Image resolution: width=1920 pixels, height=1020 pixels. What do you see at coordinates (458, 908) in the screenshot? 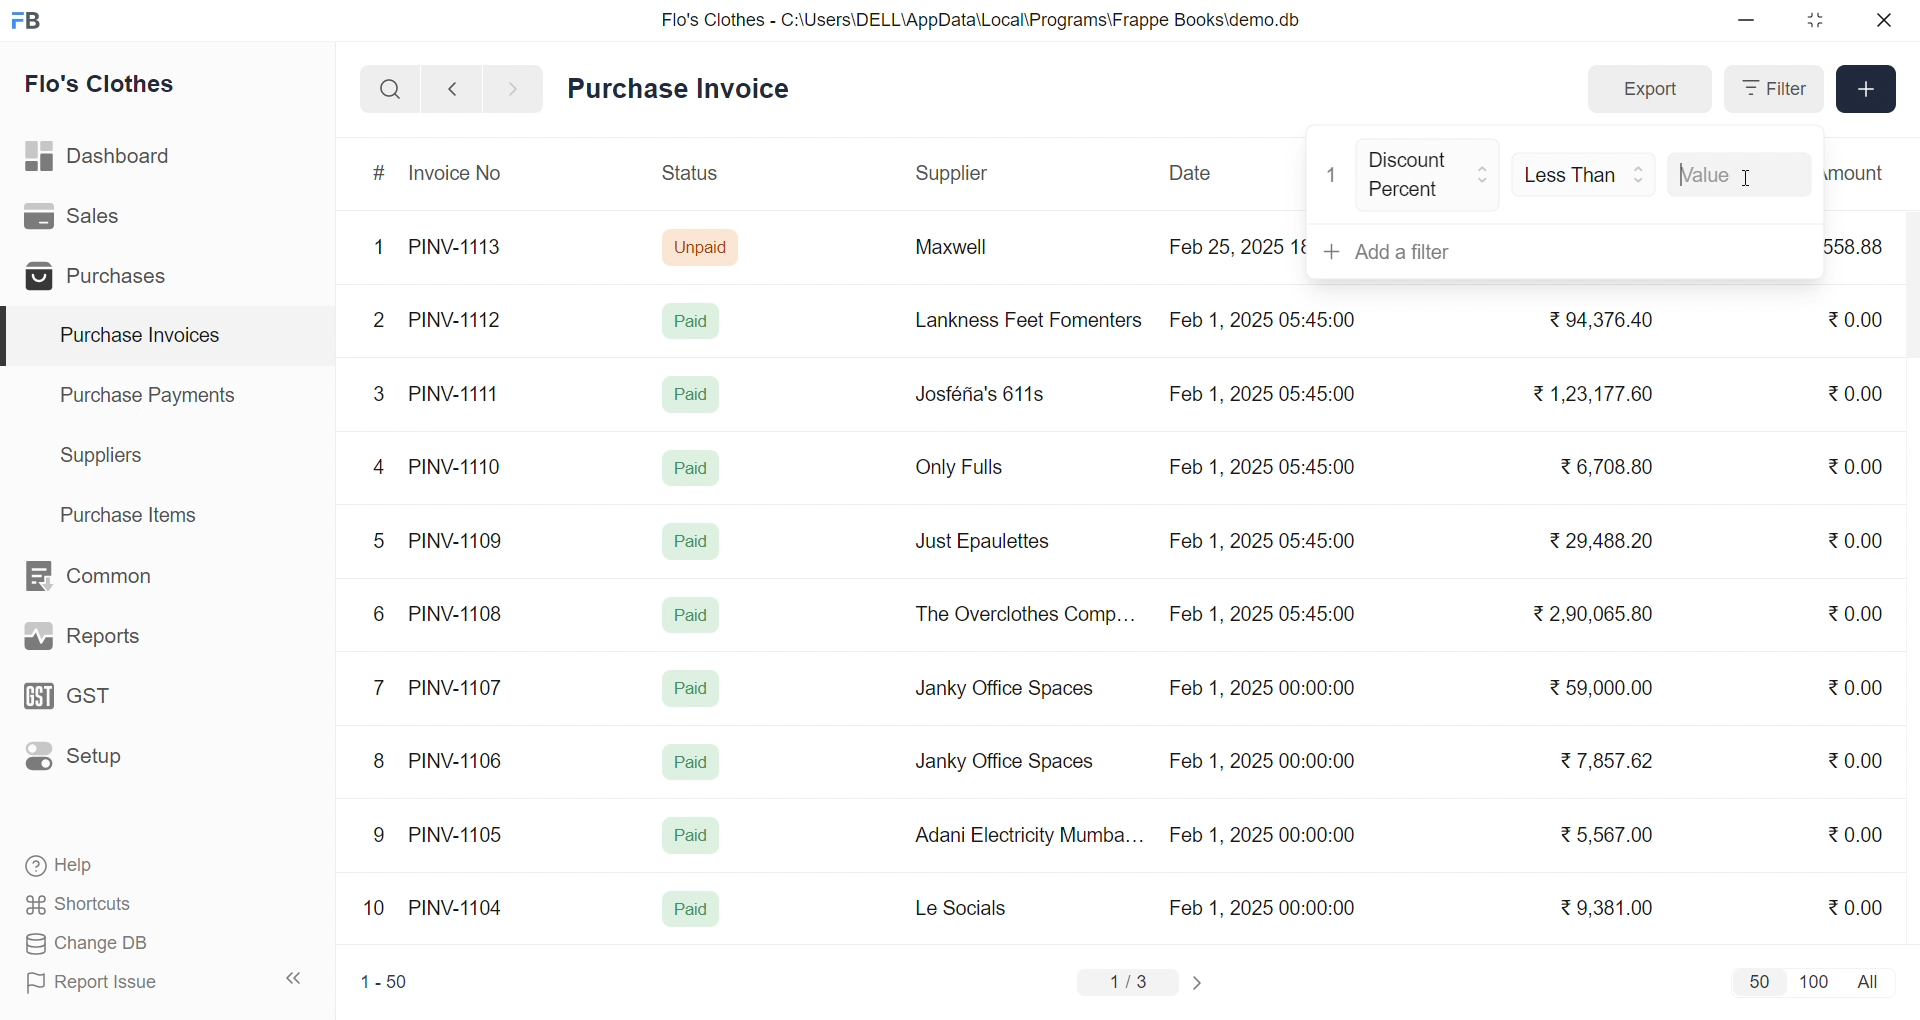
I see `PINV-1104` at bounding box center [458, 908].